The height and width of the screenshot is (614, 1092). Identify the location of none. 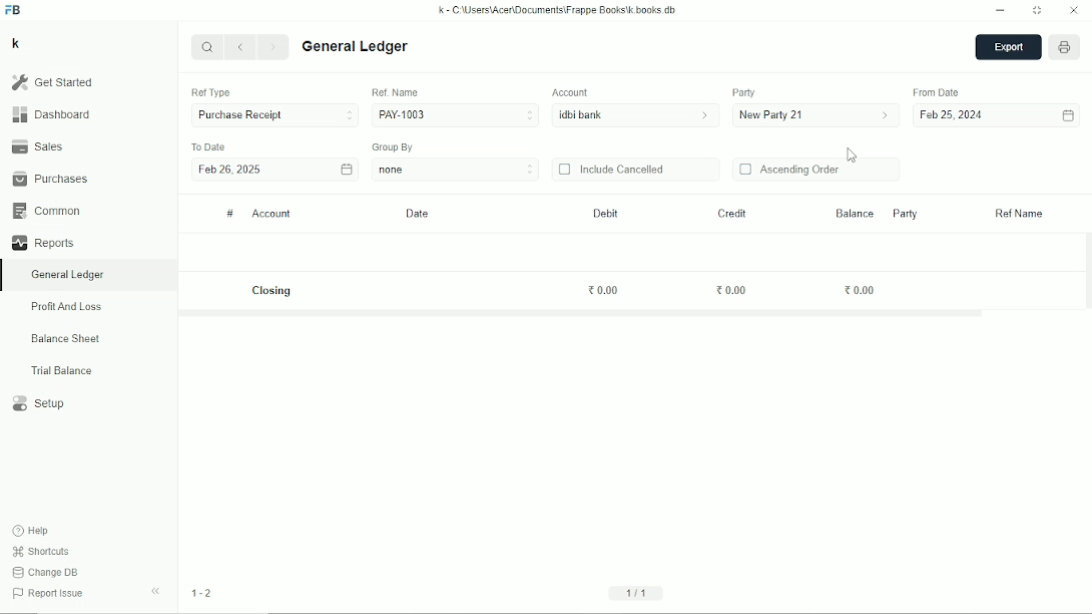
(456, 169).